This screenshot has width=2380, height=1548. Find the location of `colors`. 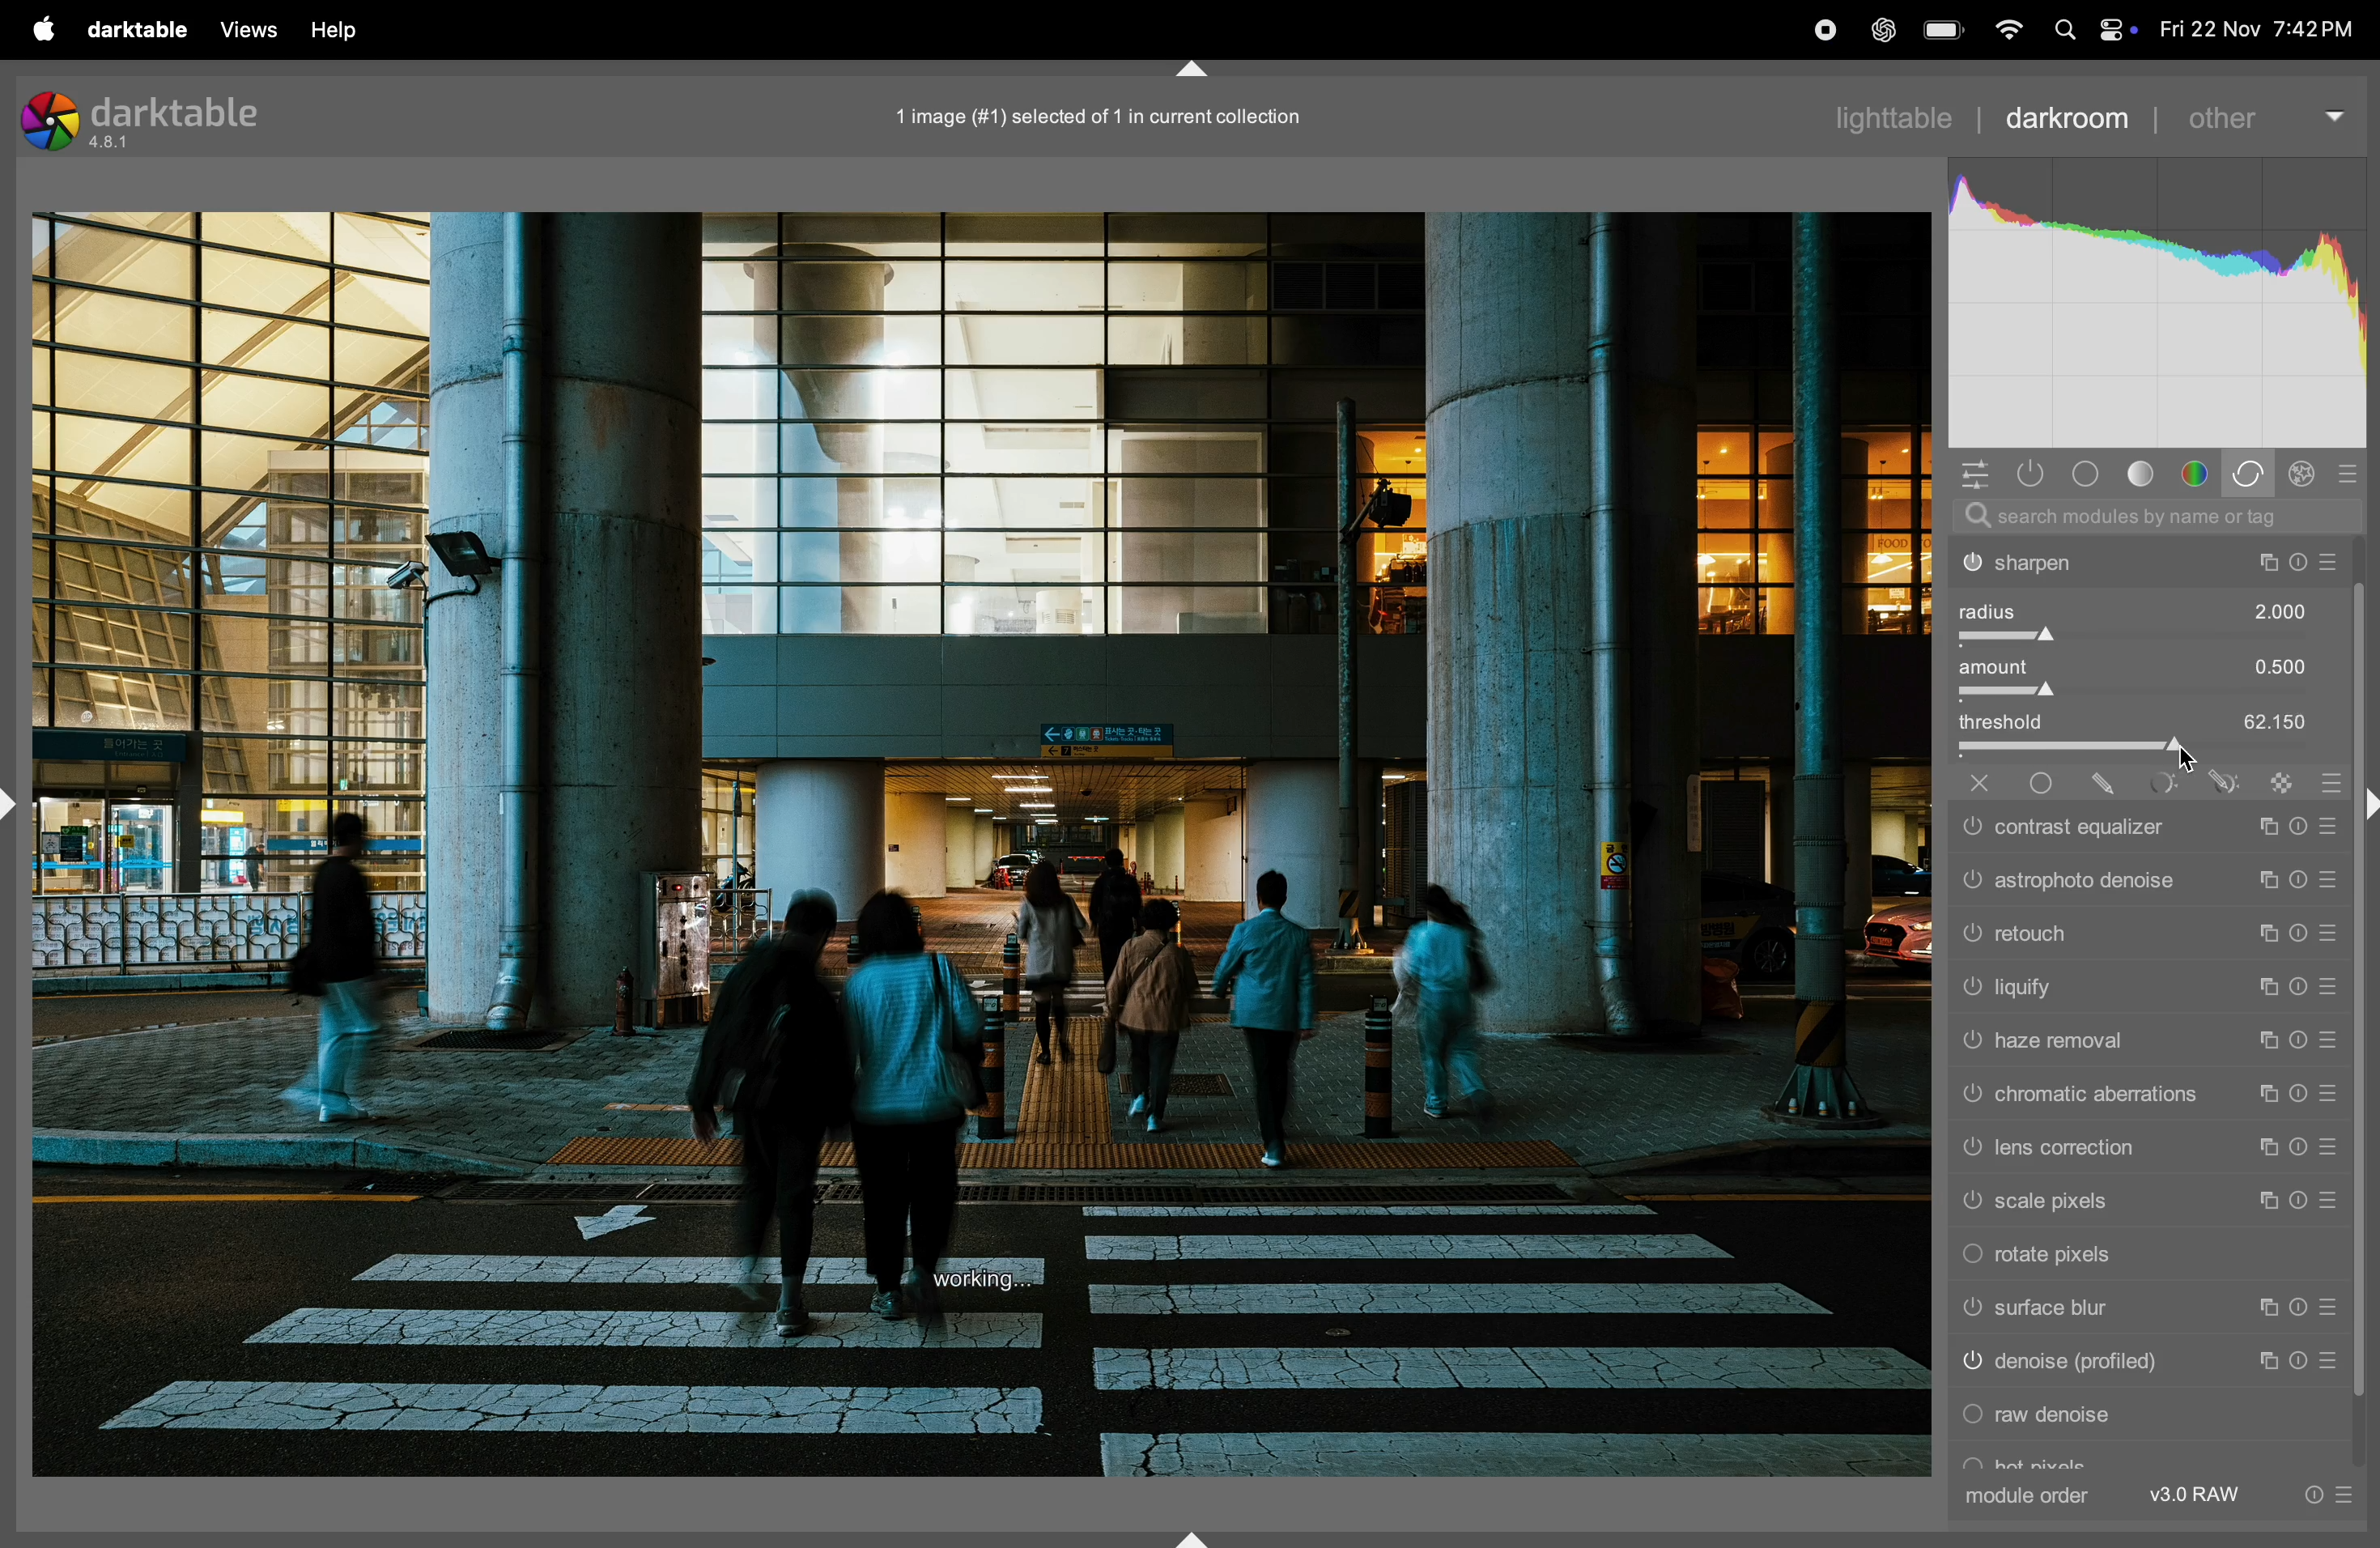

colors is located at coordinates (2195, 472).